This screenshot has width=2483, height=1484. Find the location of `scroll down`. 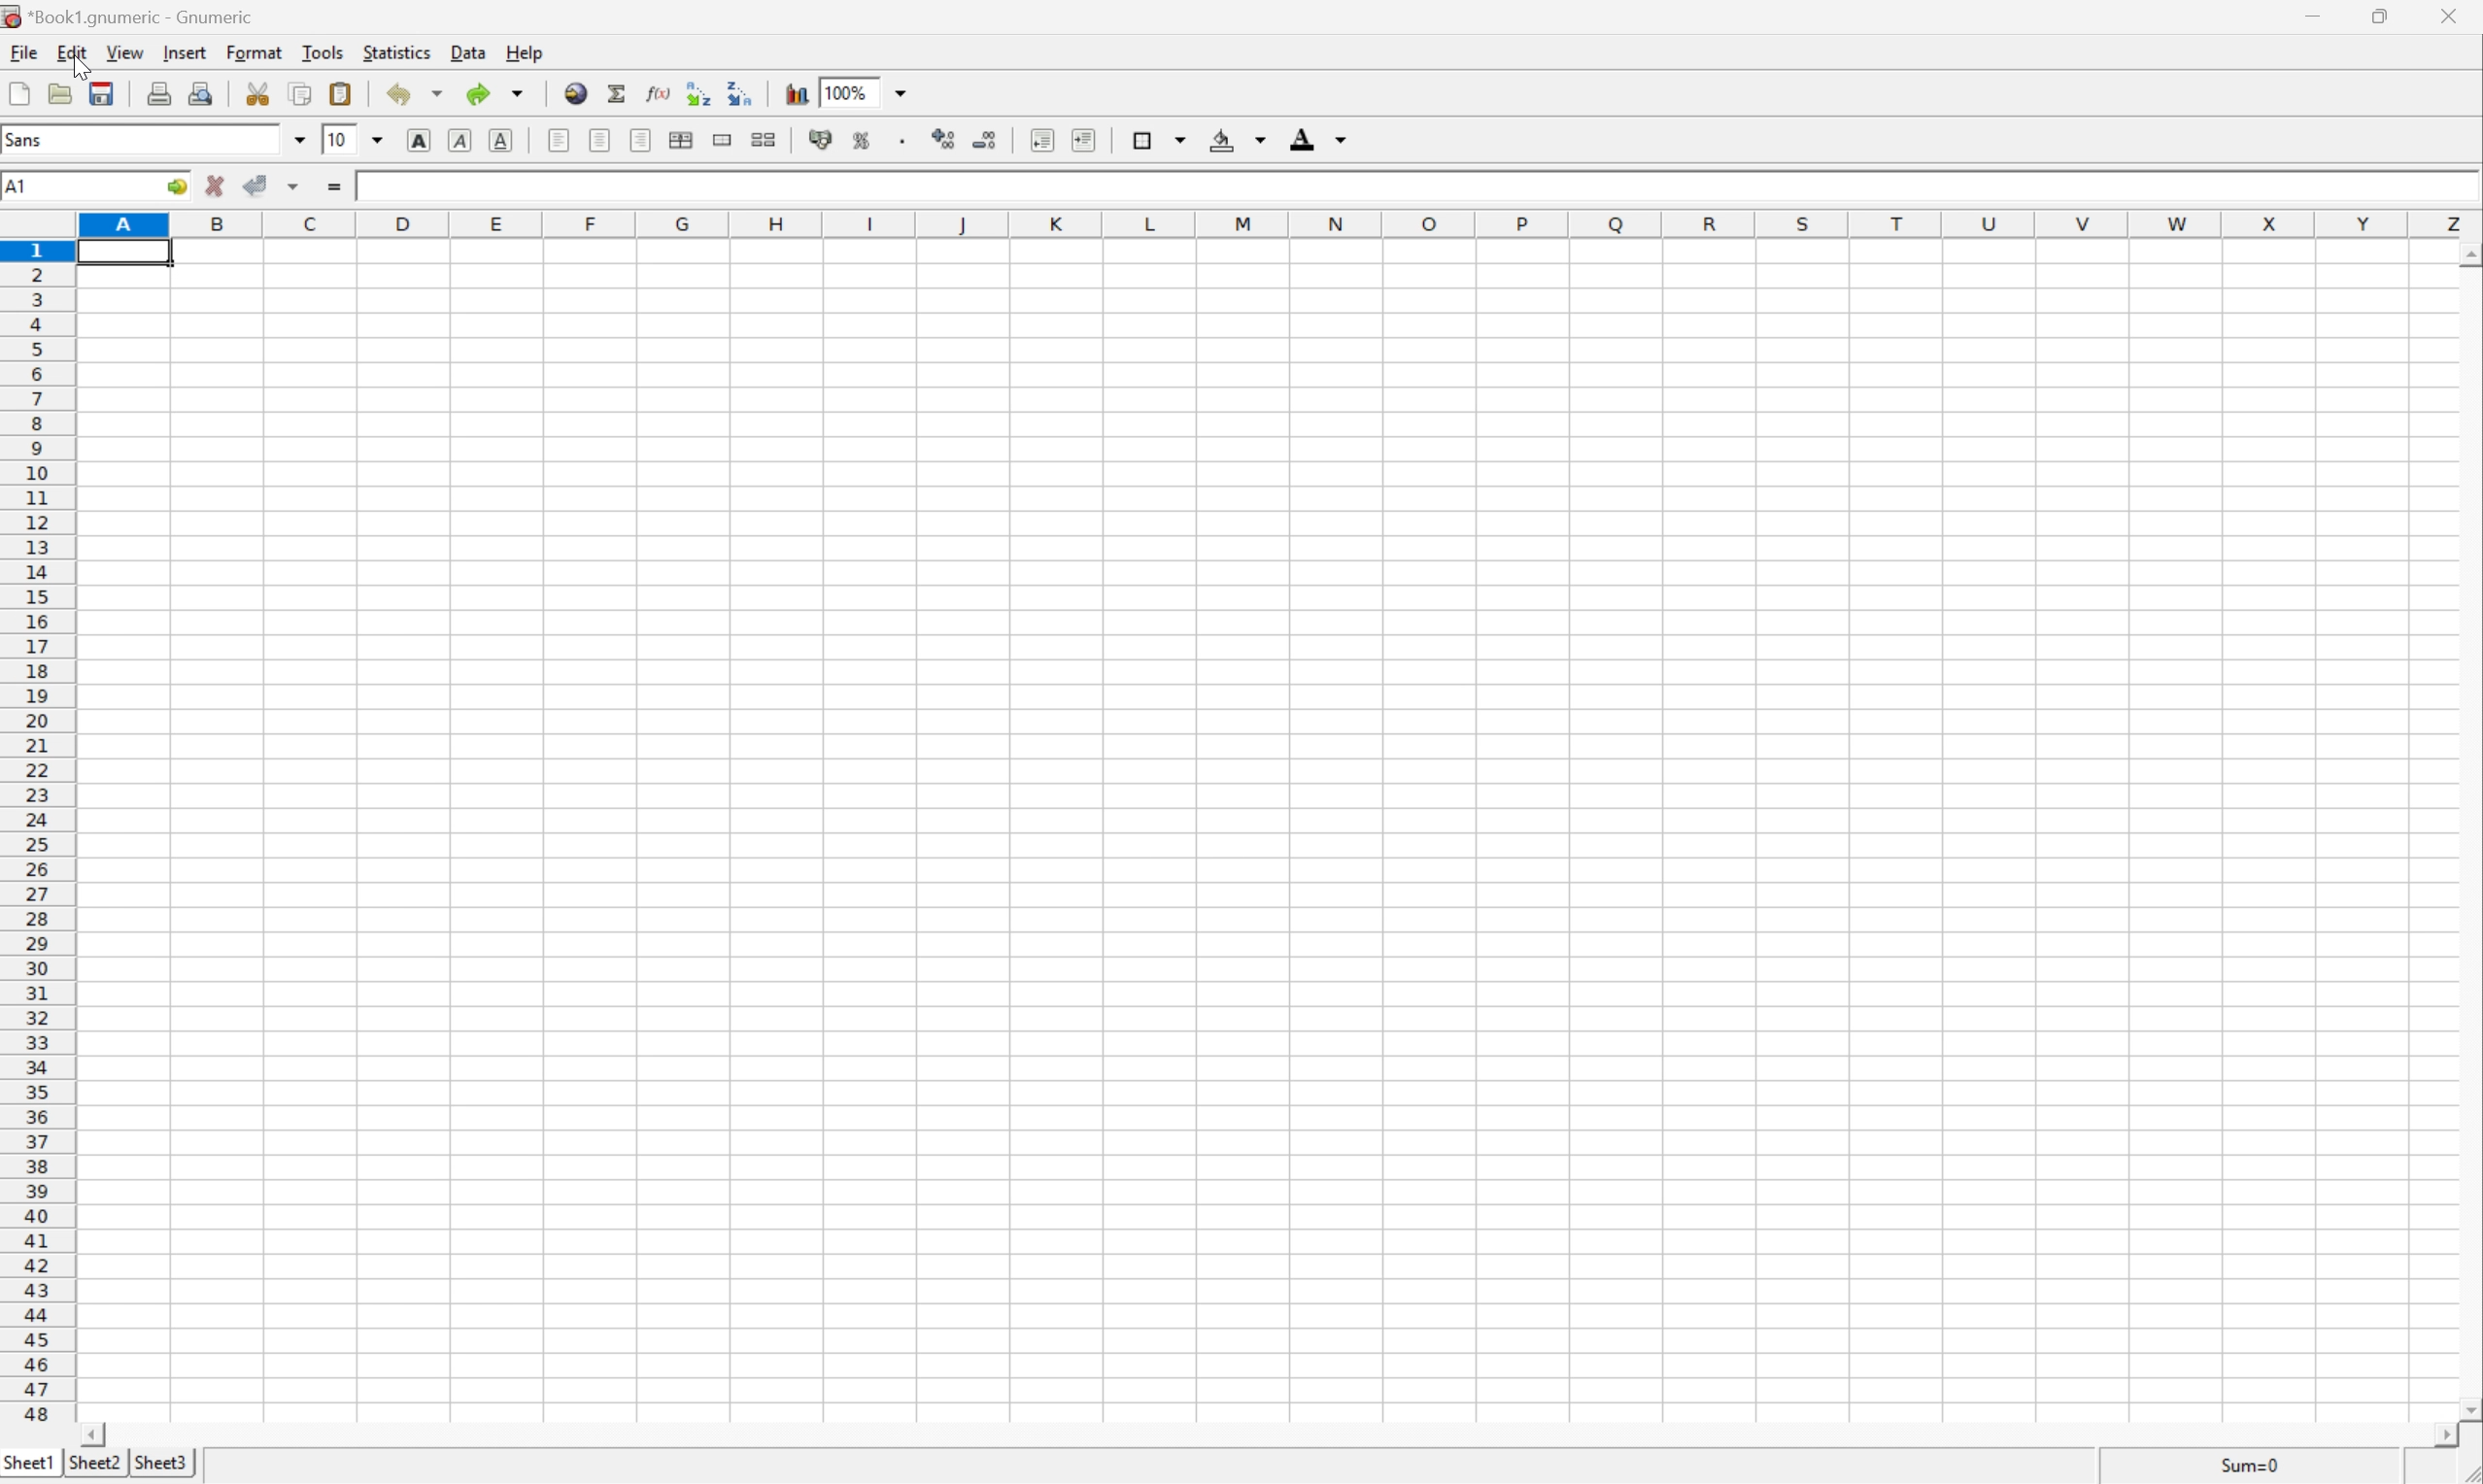

scroll down is located at coordinates (2467, 1410).